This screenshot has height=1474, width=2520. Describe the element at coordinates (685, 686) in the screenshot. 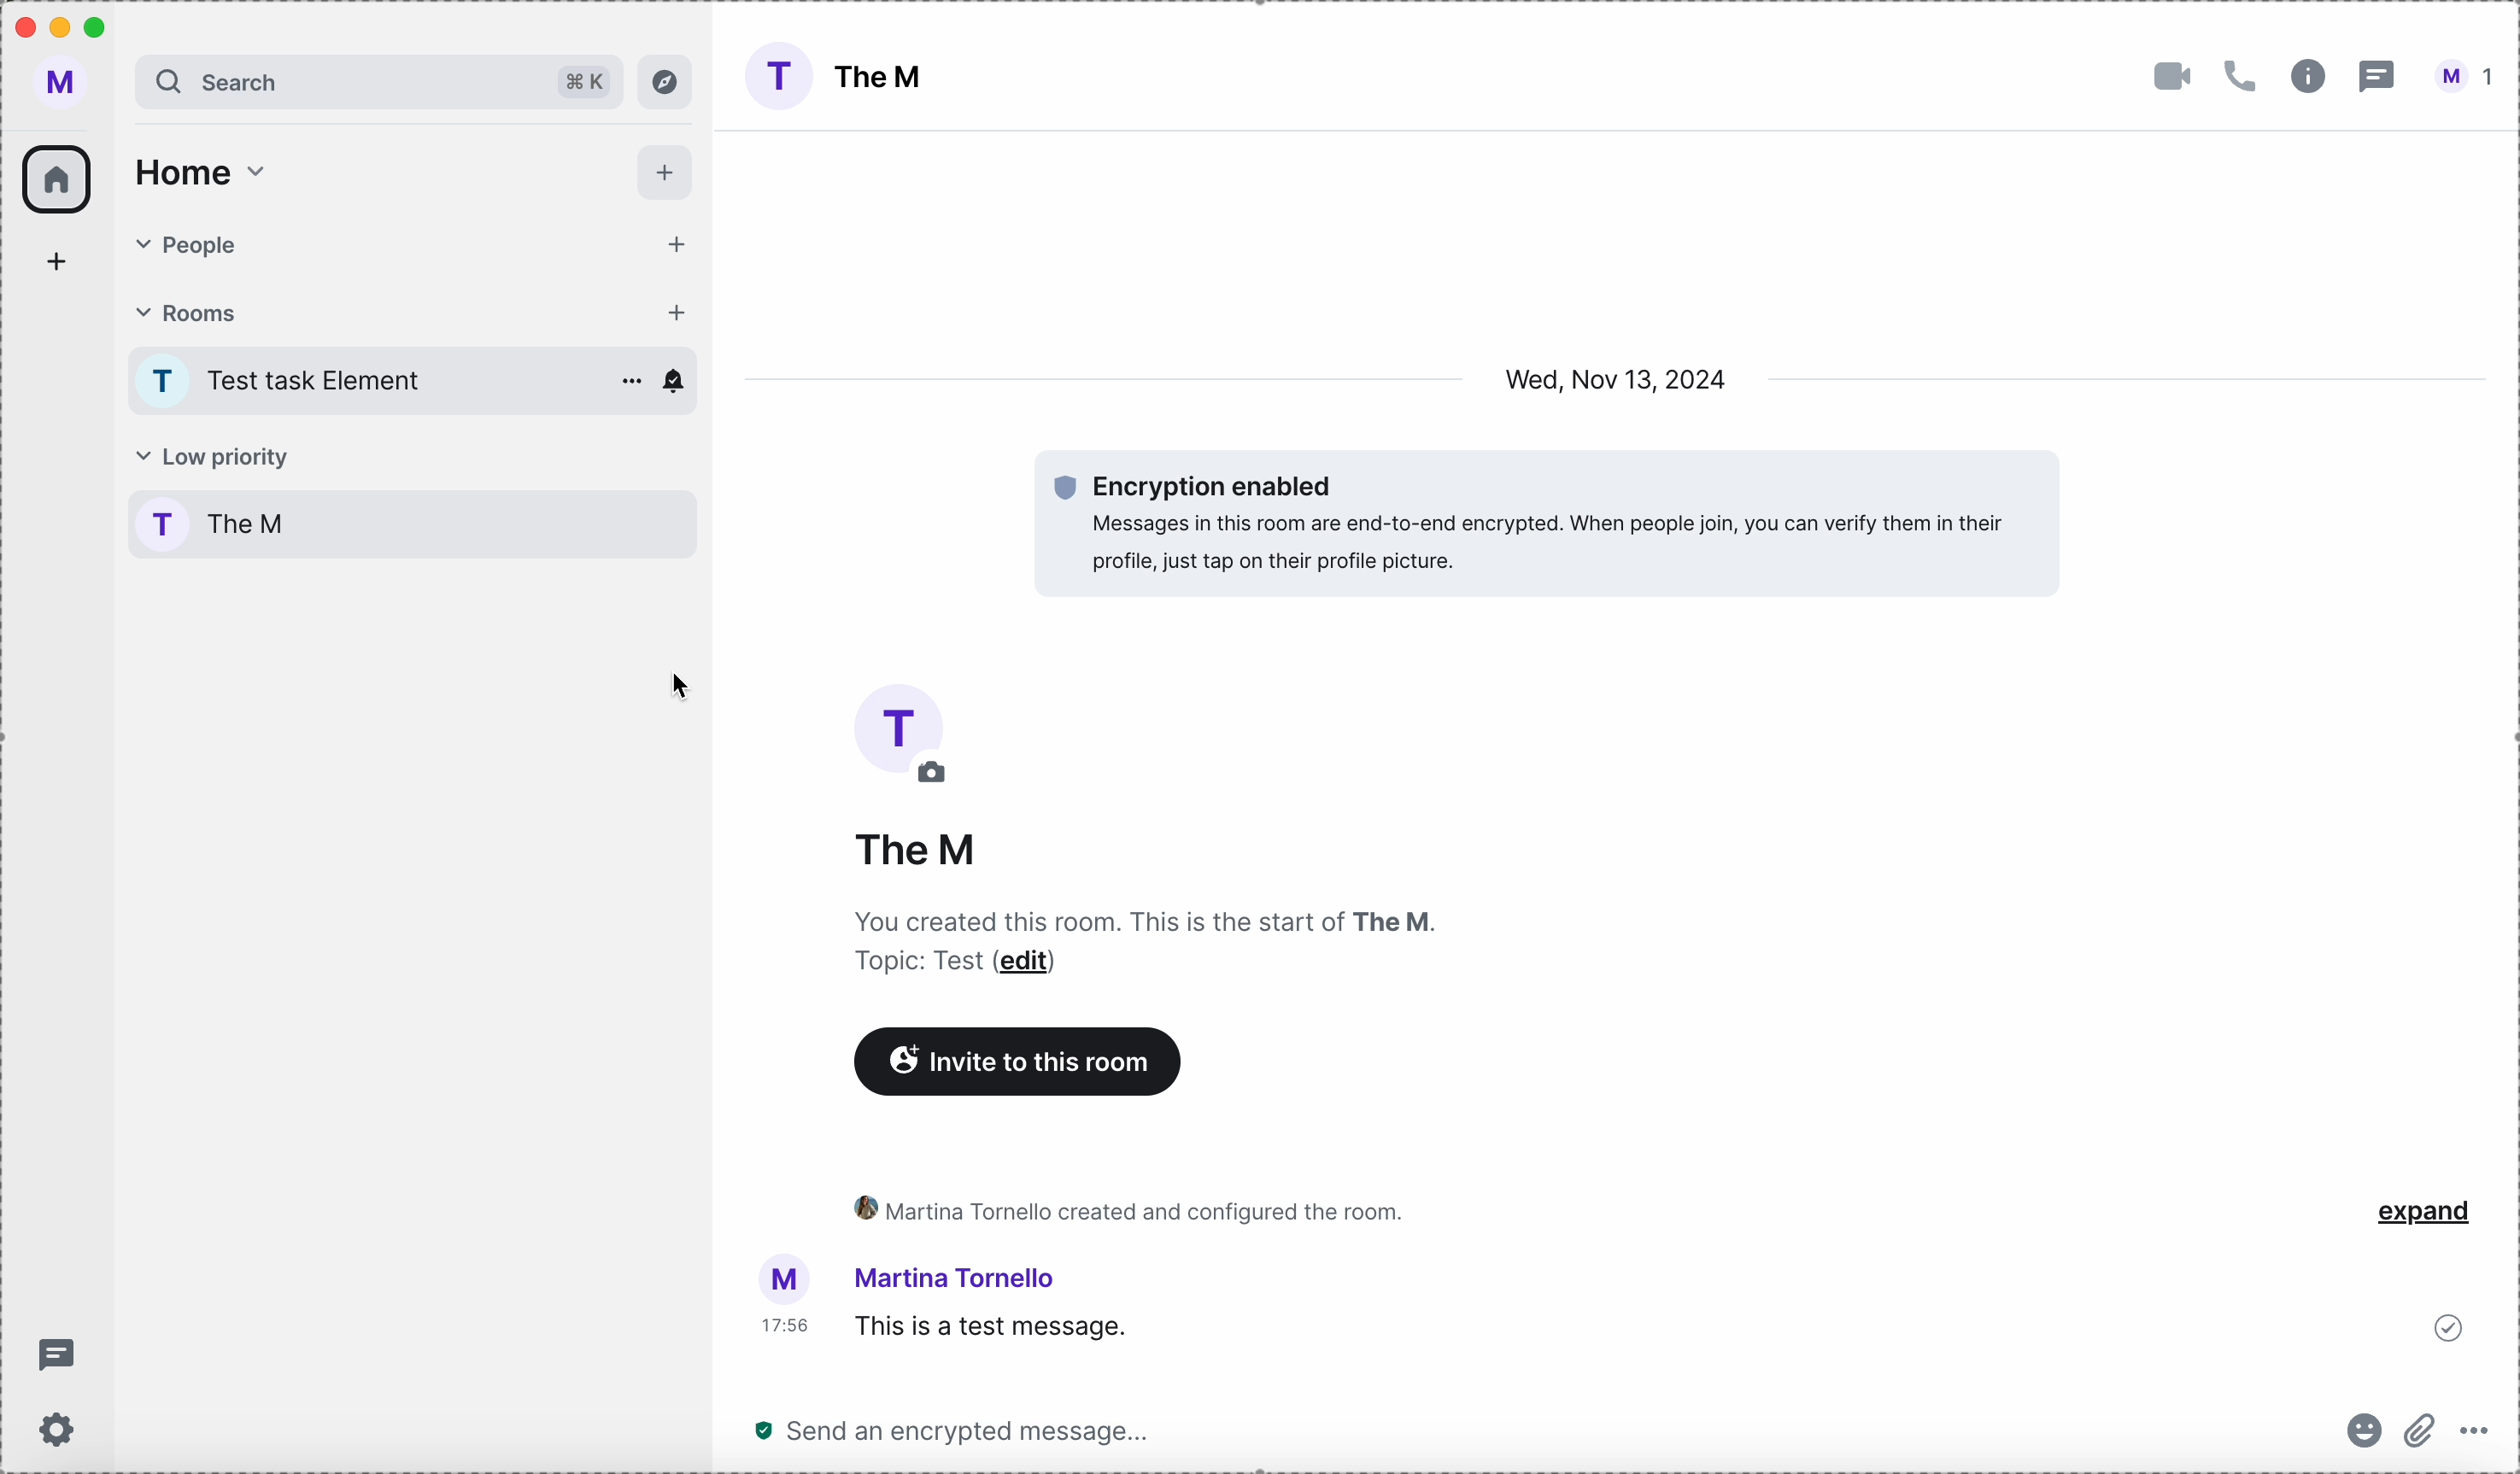

I see `cursor` at that location.